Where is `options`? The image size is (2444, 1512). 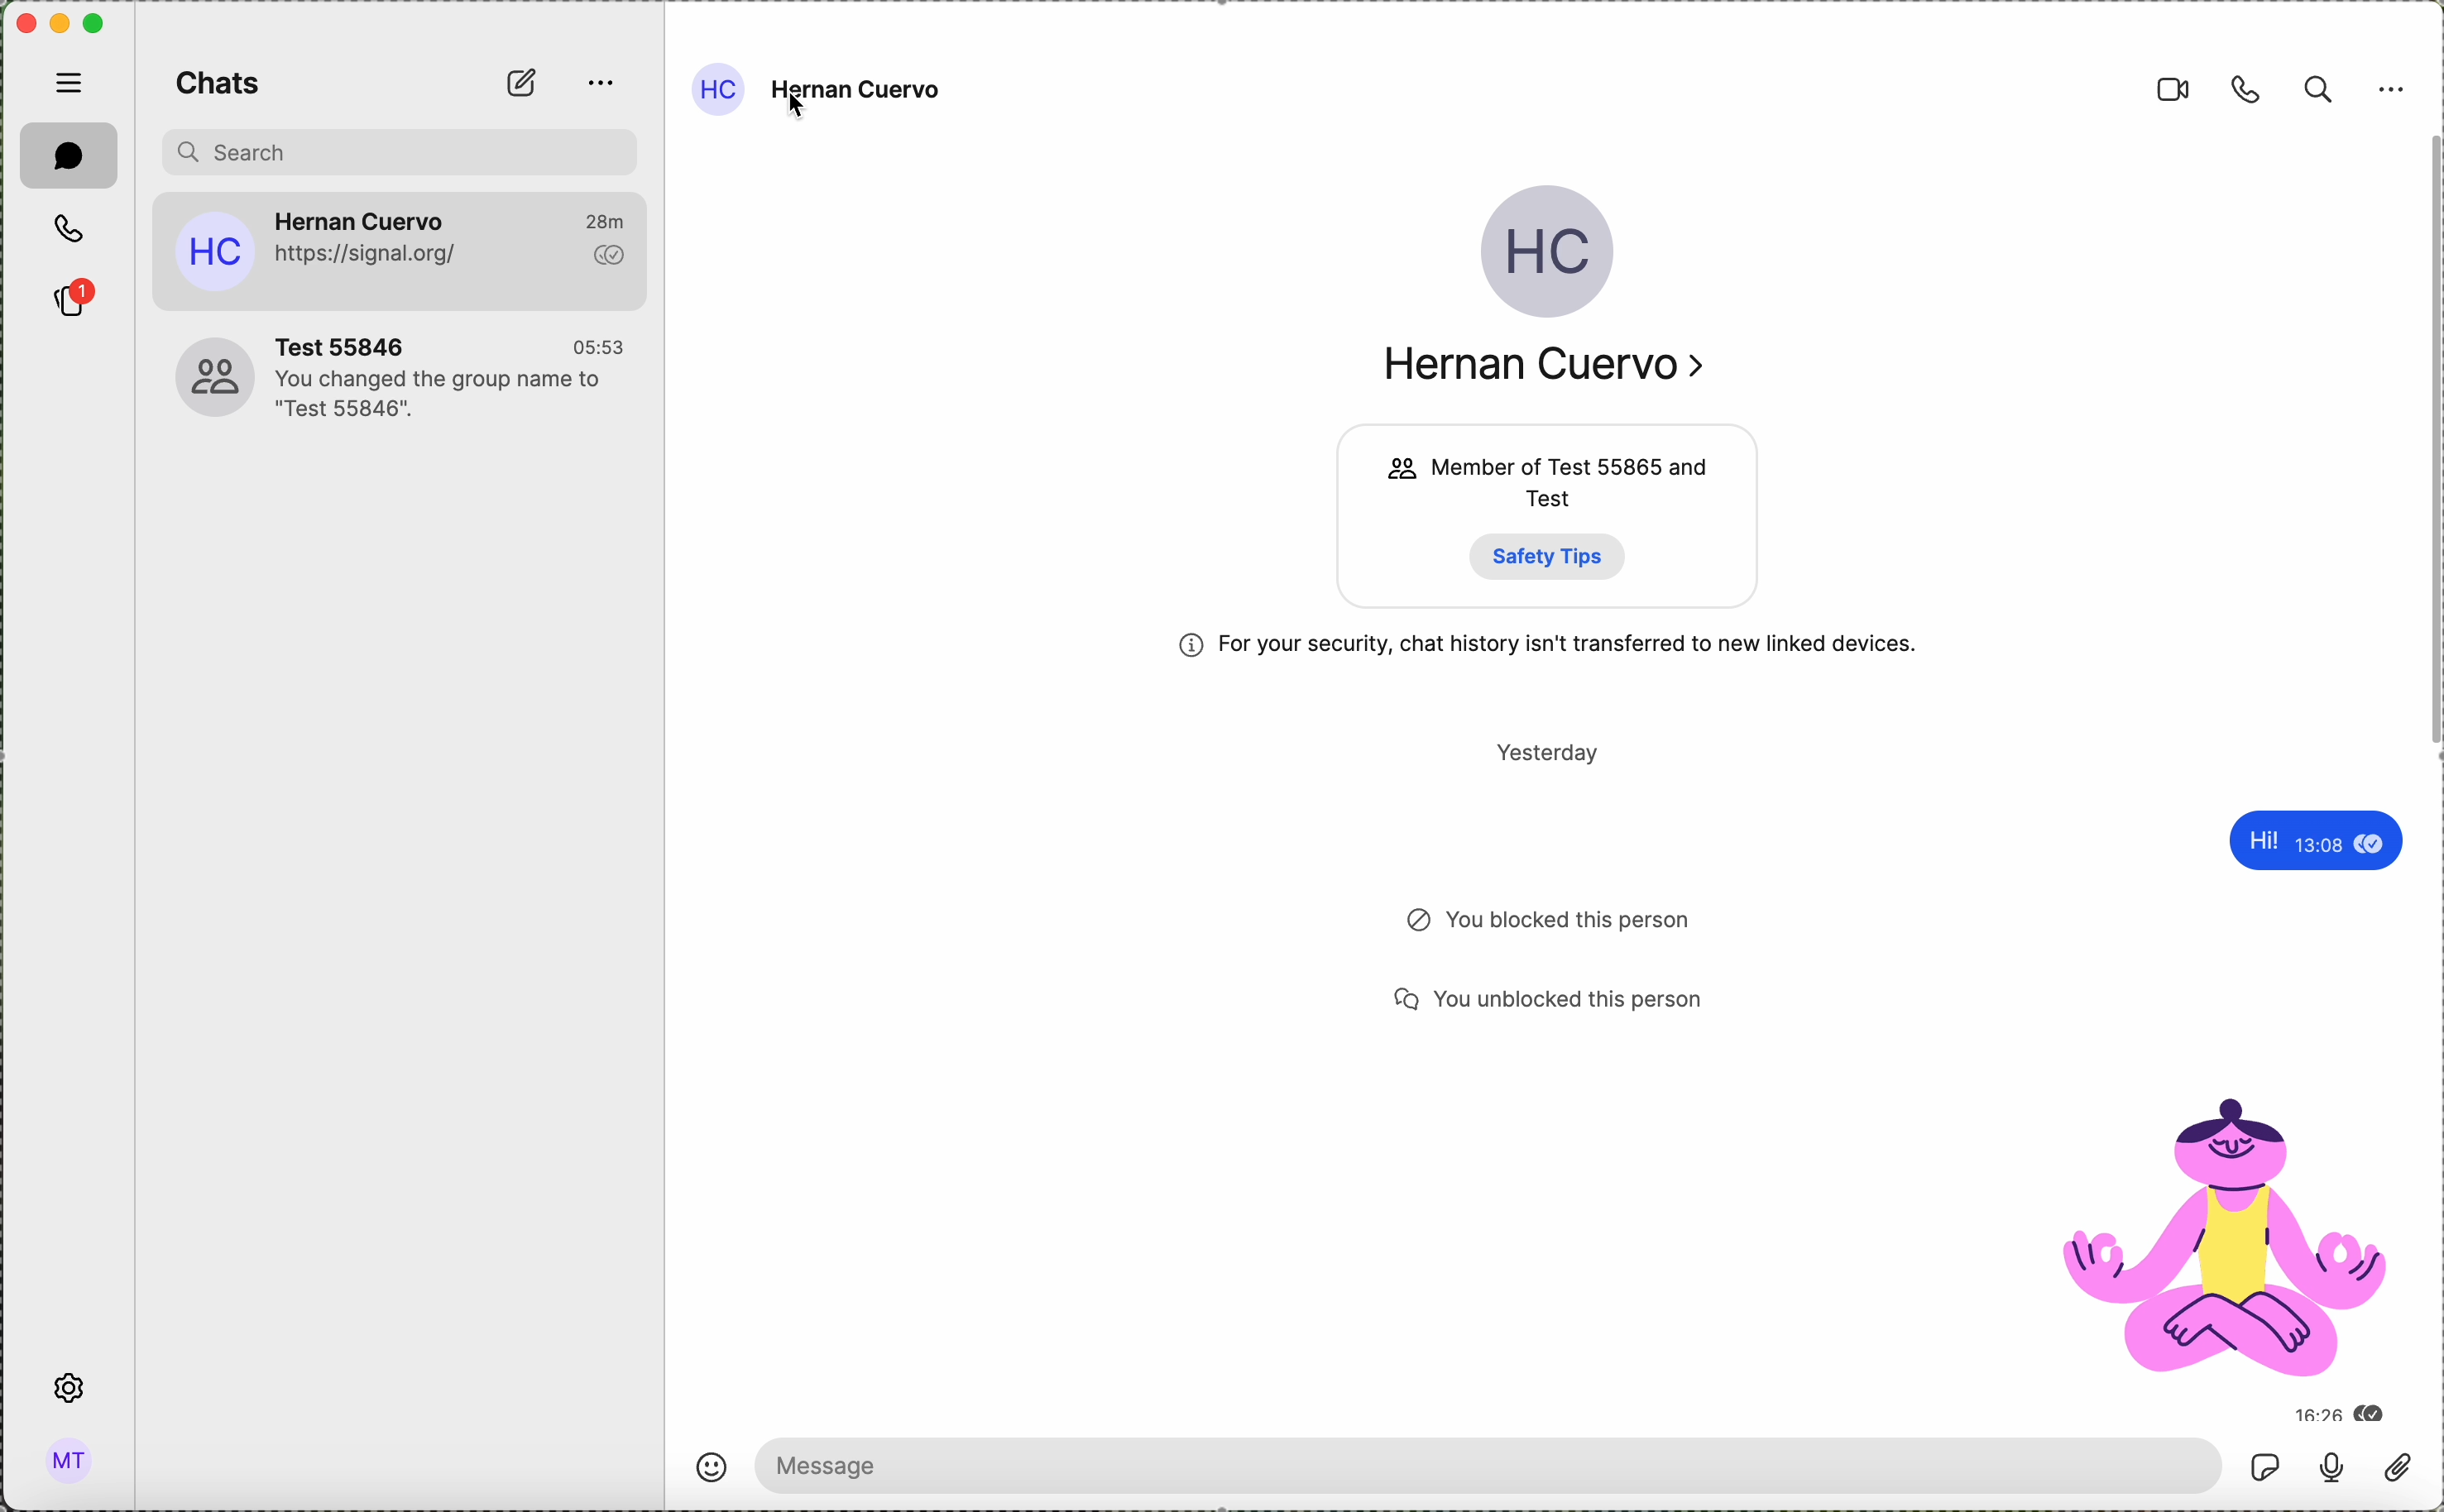
options is located at coordinates (597, 86).